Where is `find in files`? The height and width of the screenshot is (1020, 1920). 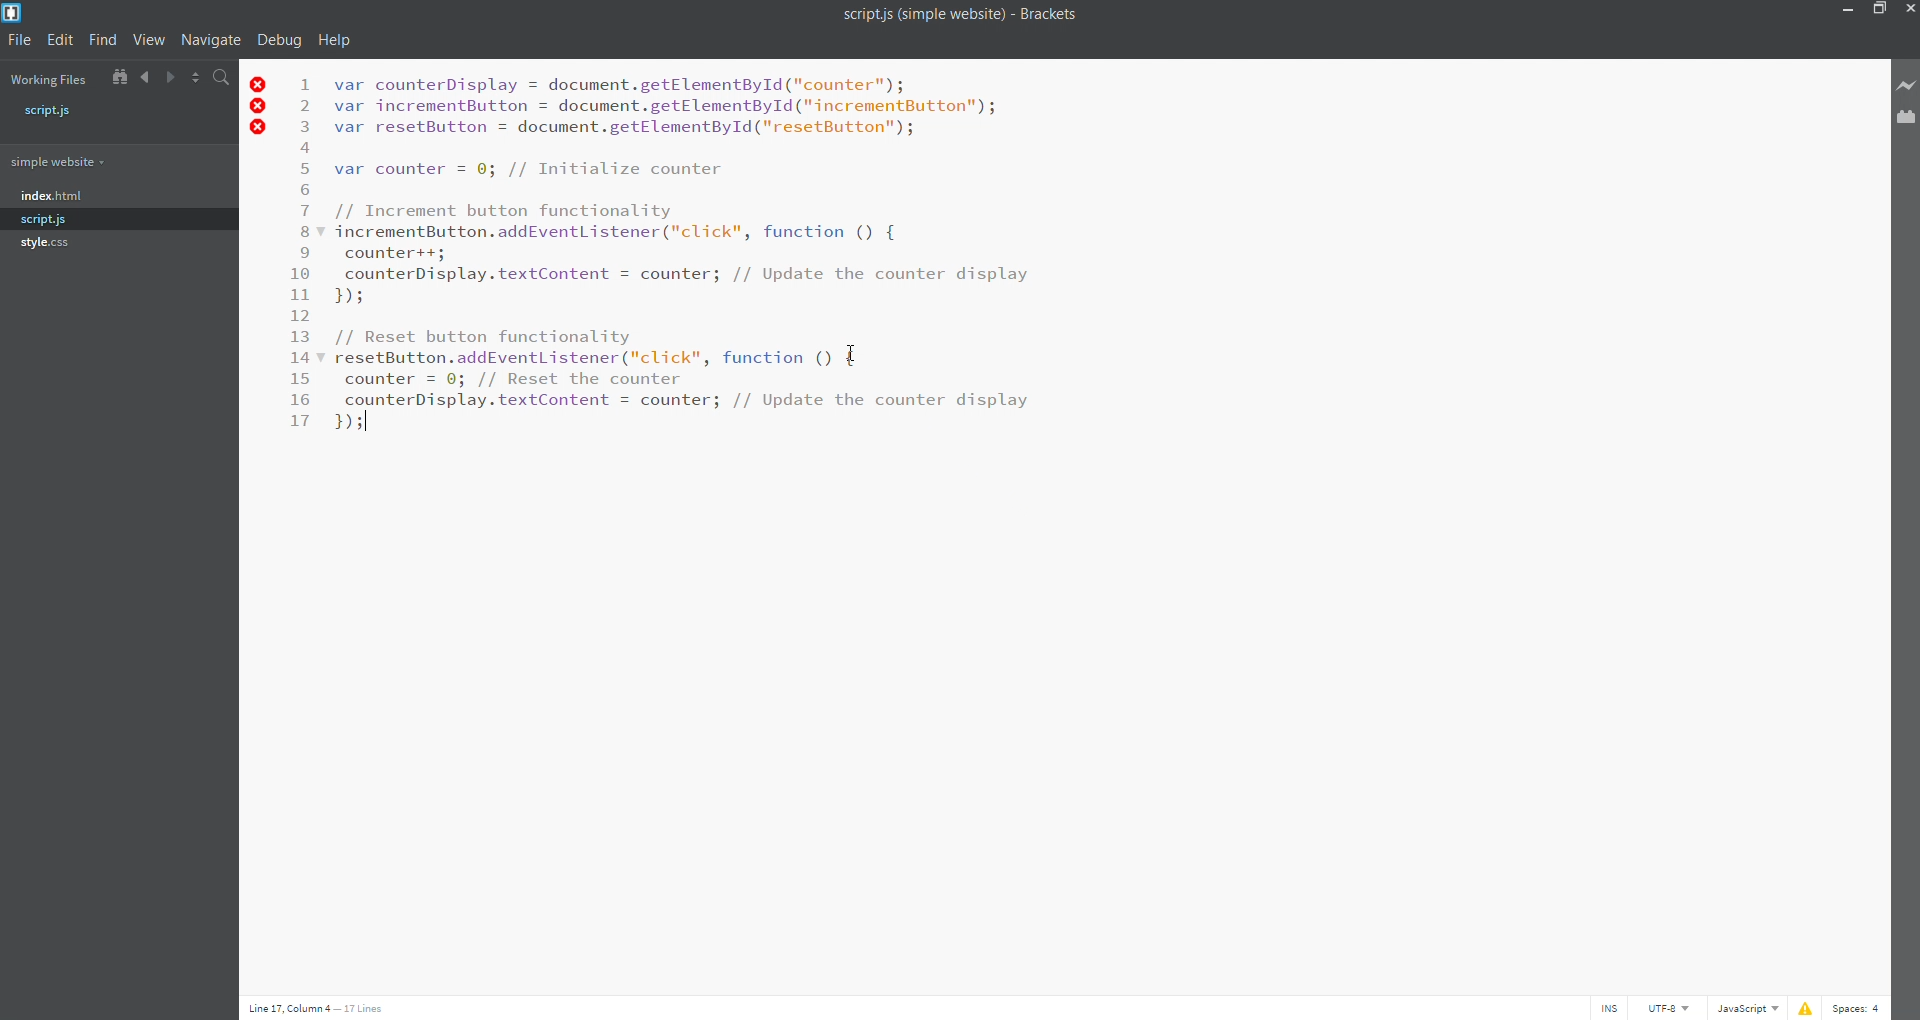
find in files is located at coordinates (220, 75).